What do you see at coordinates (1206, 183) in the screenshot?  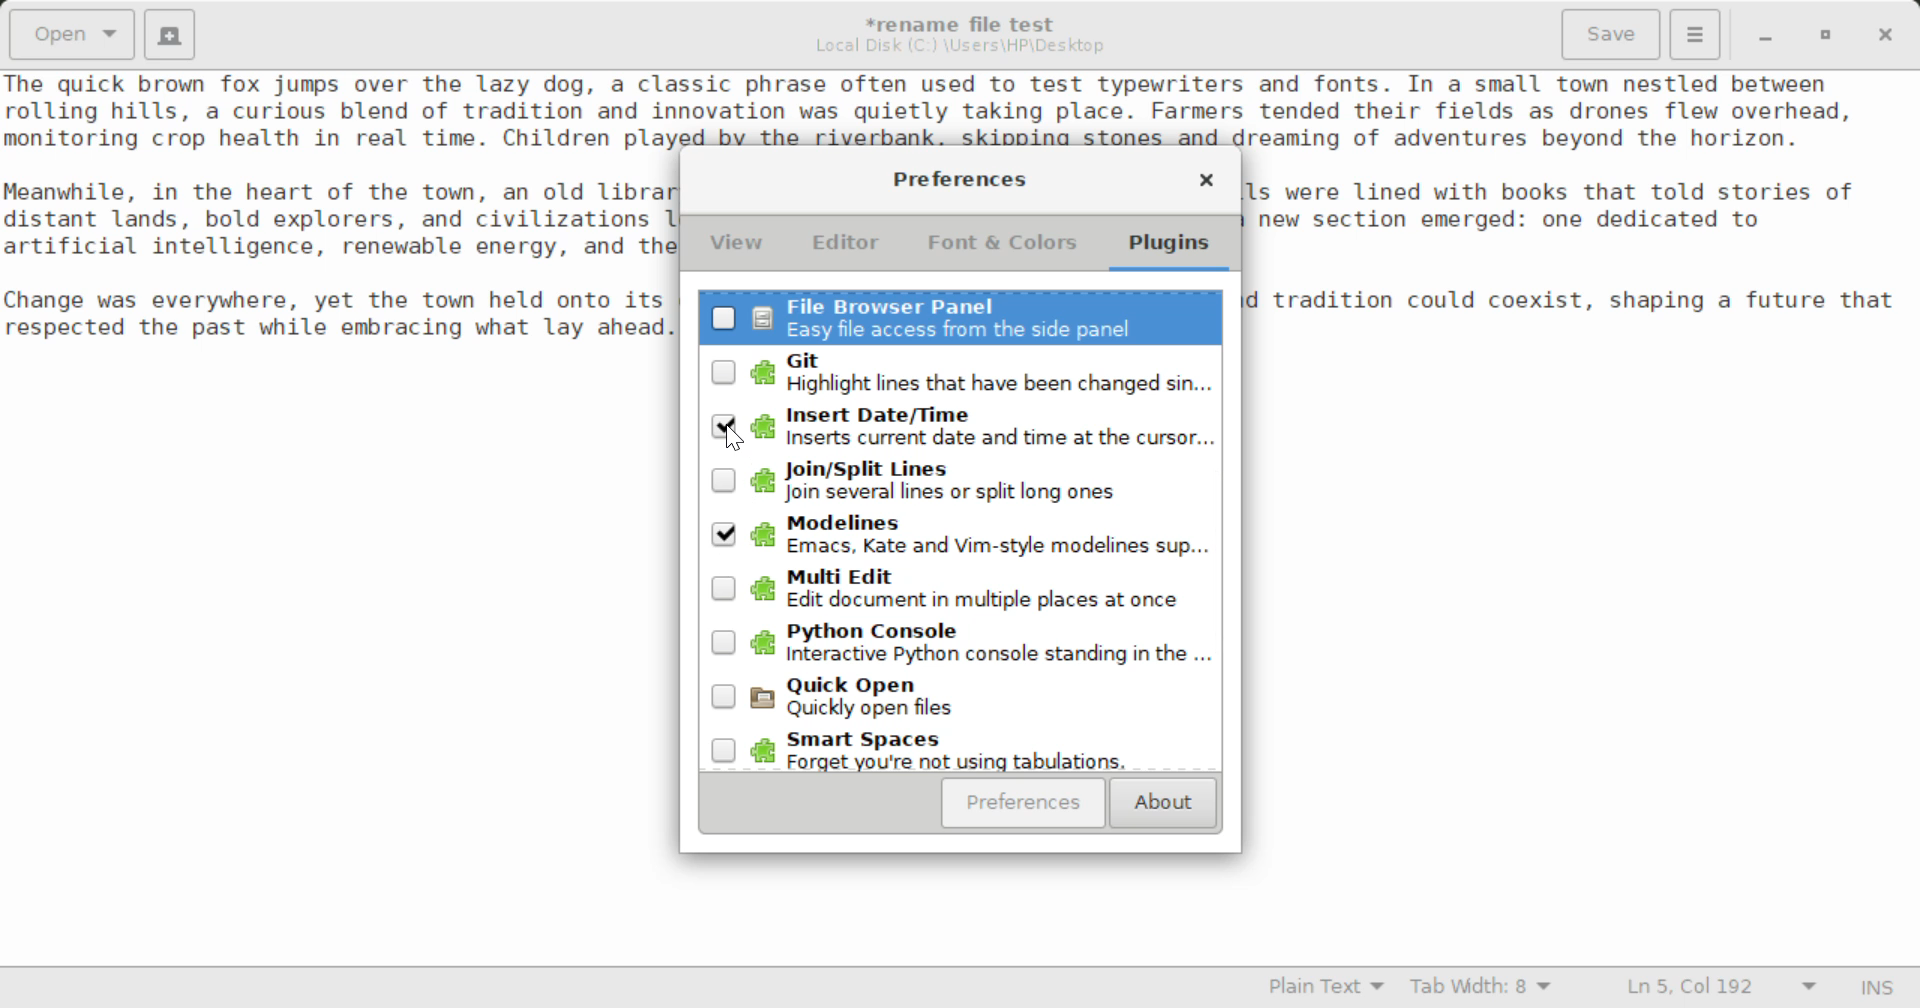 I see `Close Window` at bounding box center [1206, 183].